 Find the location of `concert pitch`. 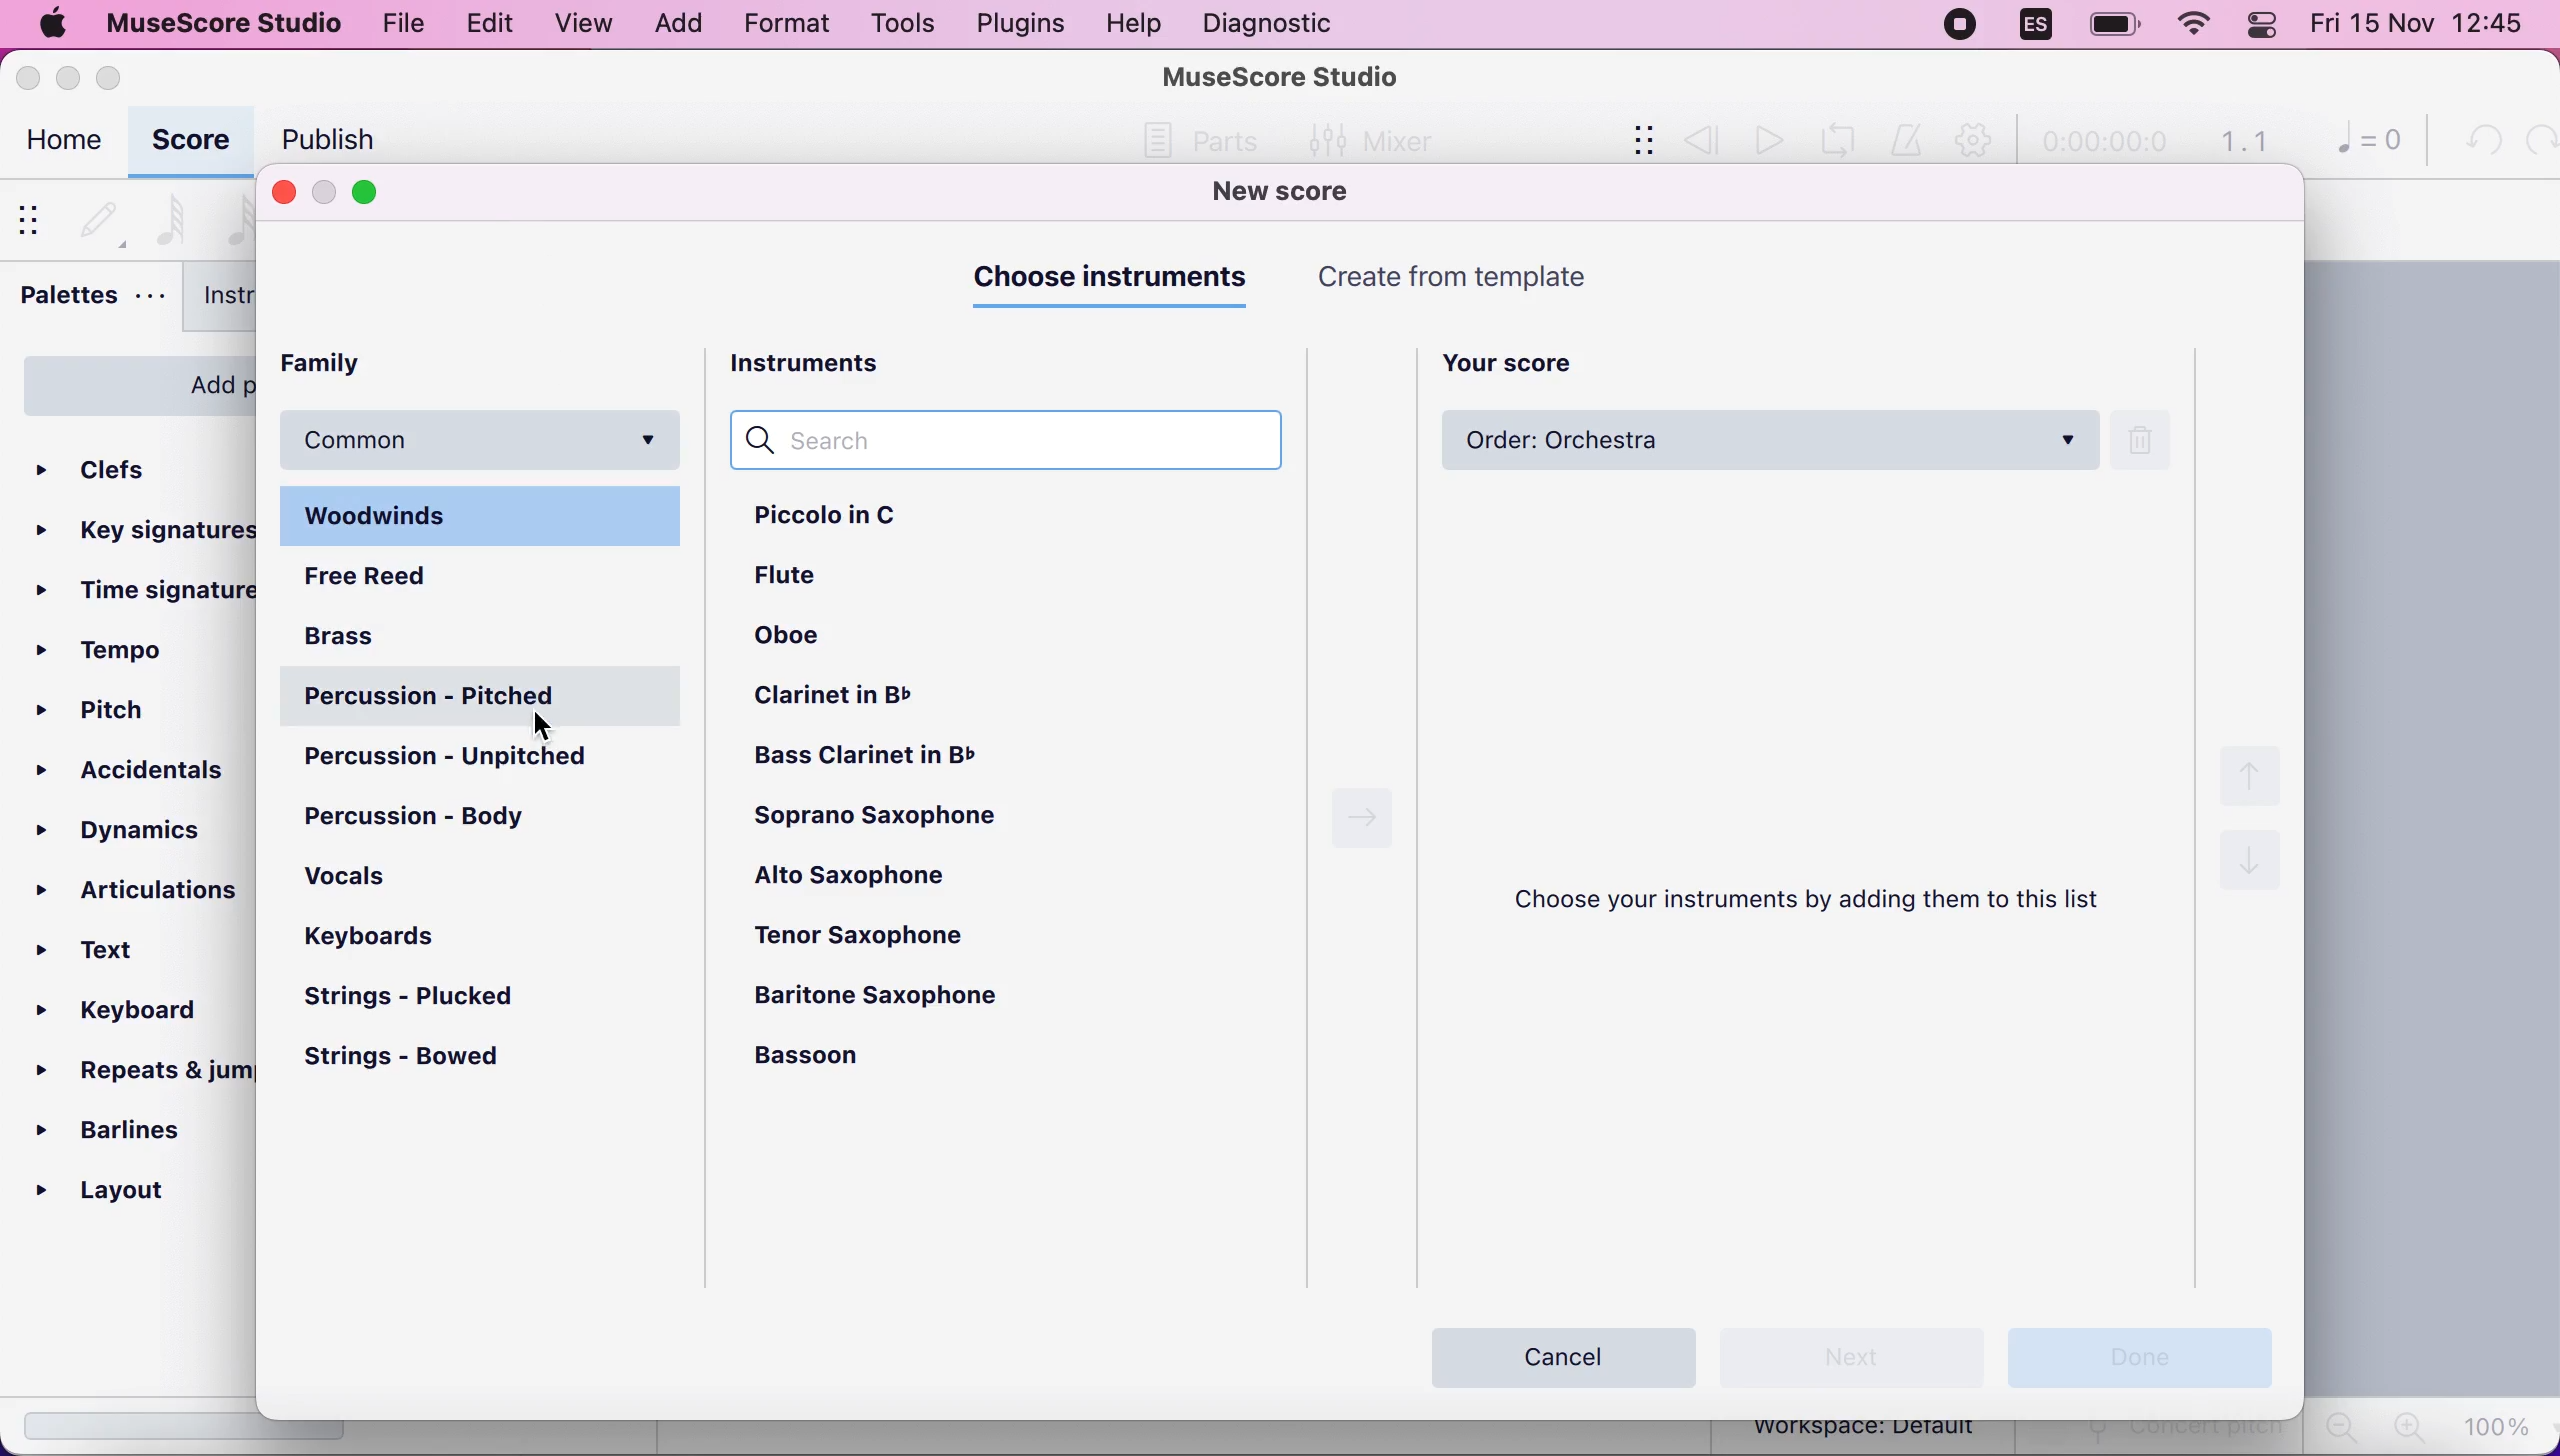

concert pitch is located at coordinates (2162, 1438).